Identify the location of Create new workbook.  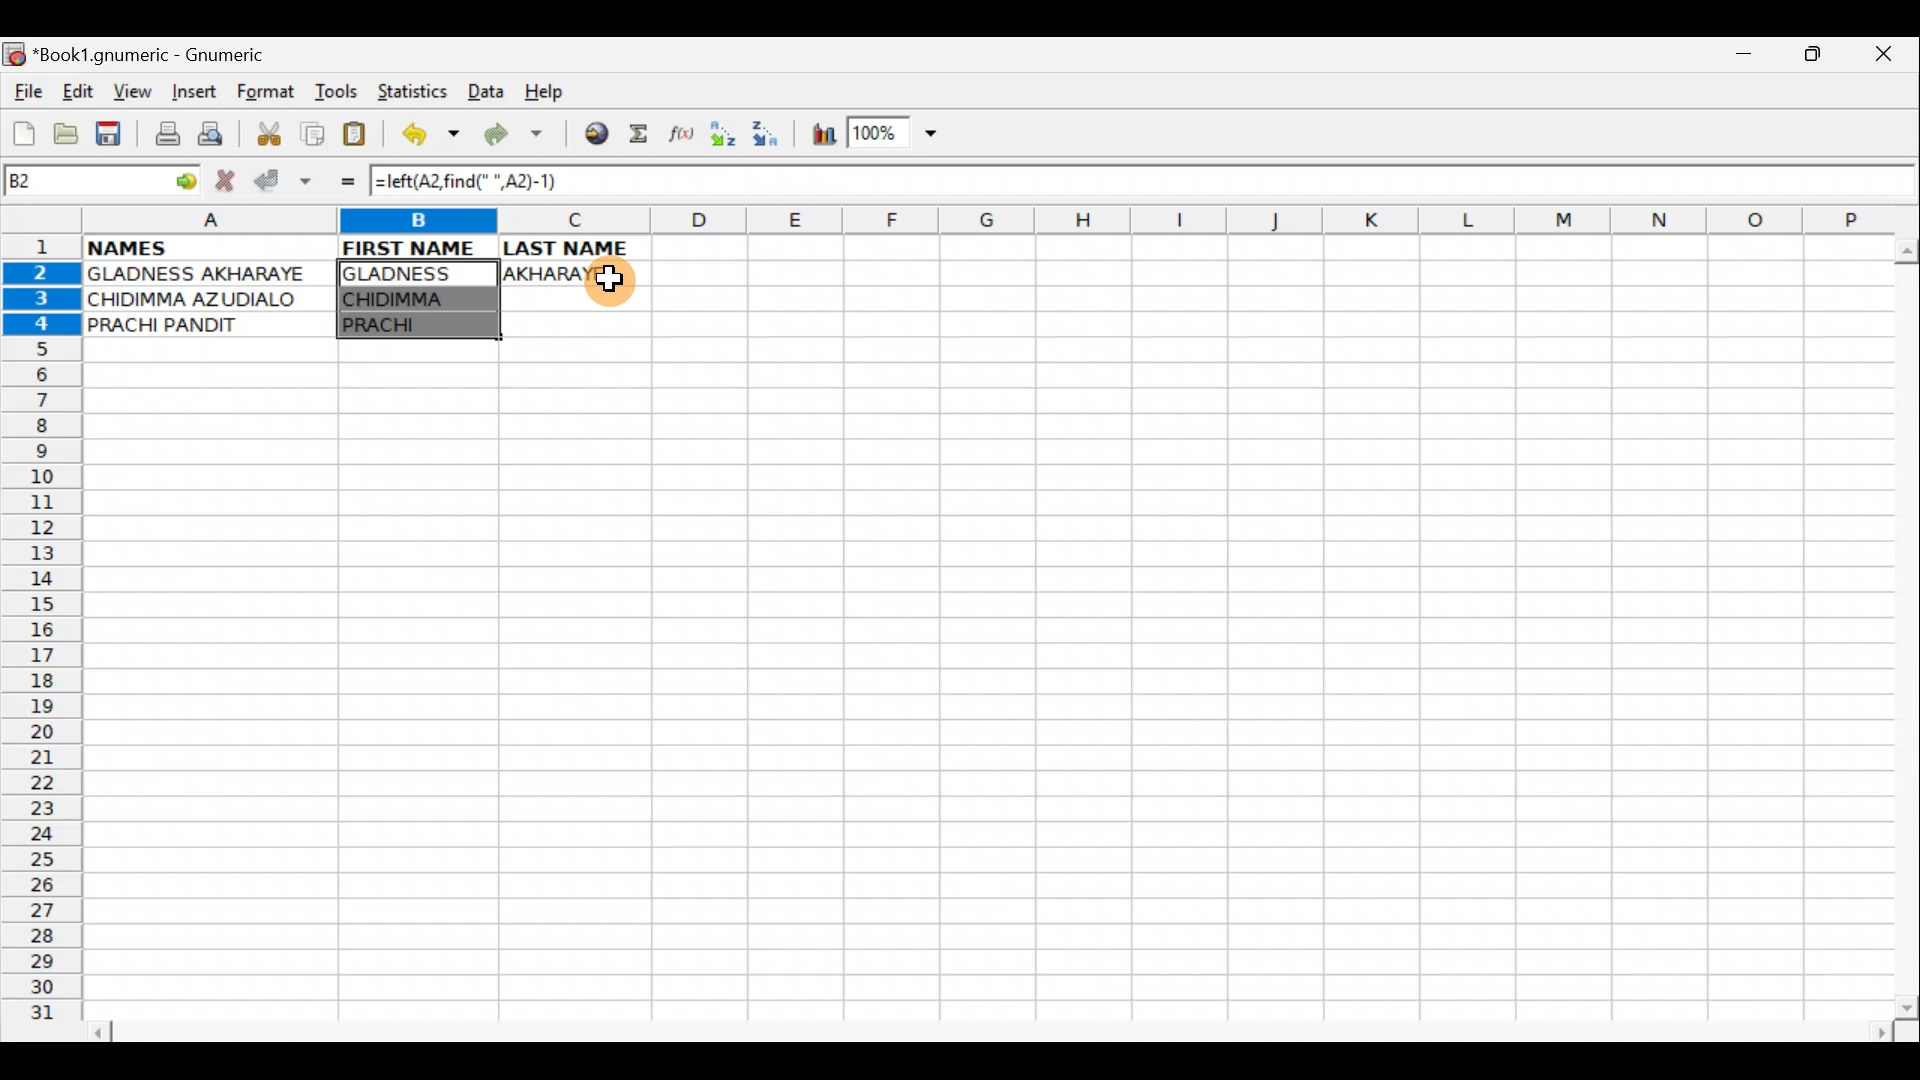
(22, 130).